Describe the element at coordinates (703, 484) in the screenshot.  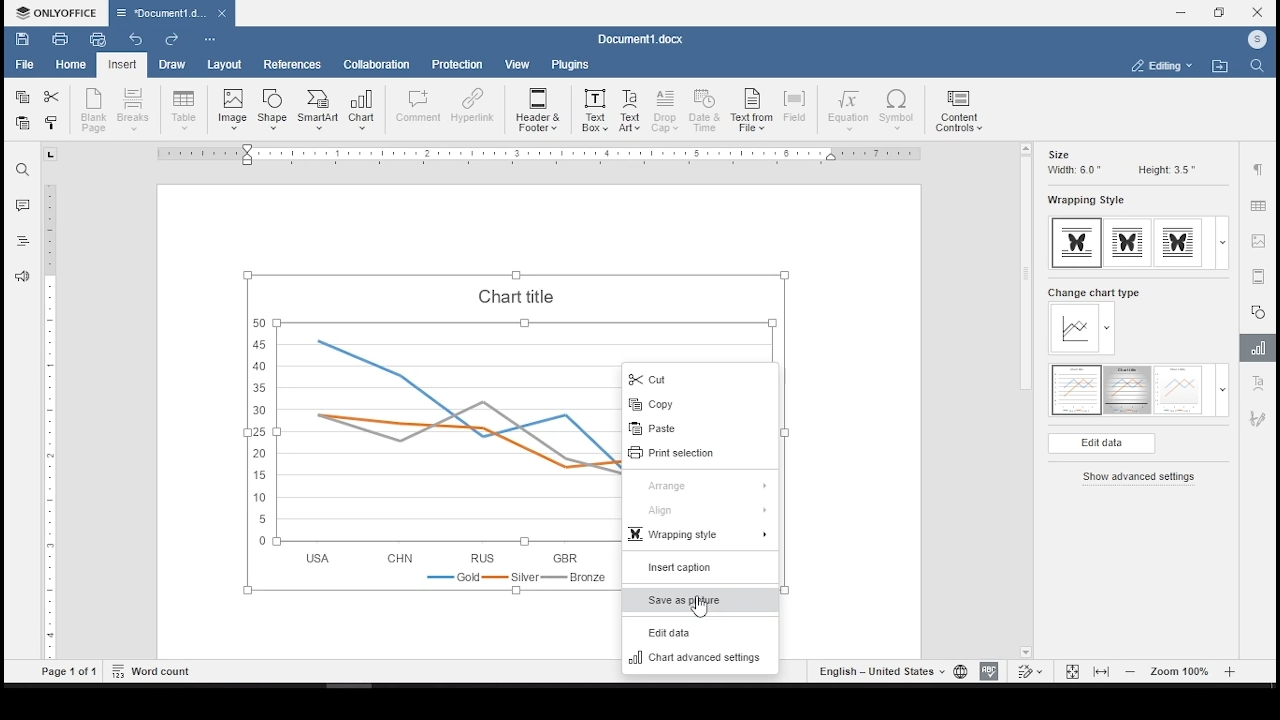
I see `arrange` at that location.